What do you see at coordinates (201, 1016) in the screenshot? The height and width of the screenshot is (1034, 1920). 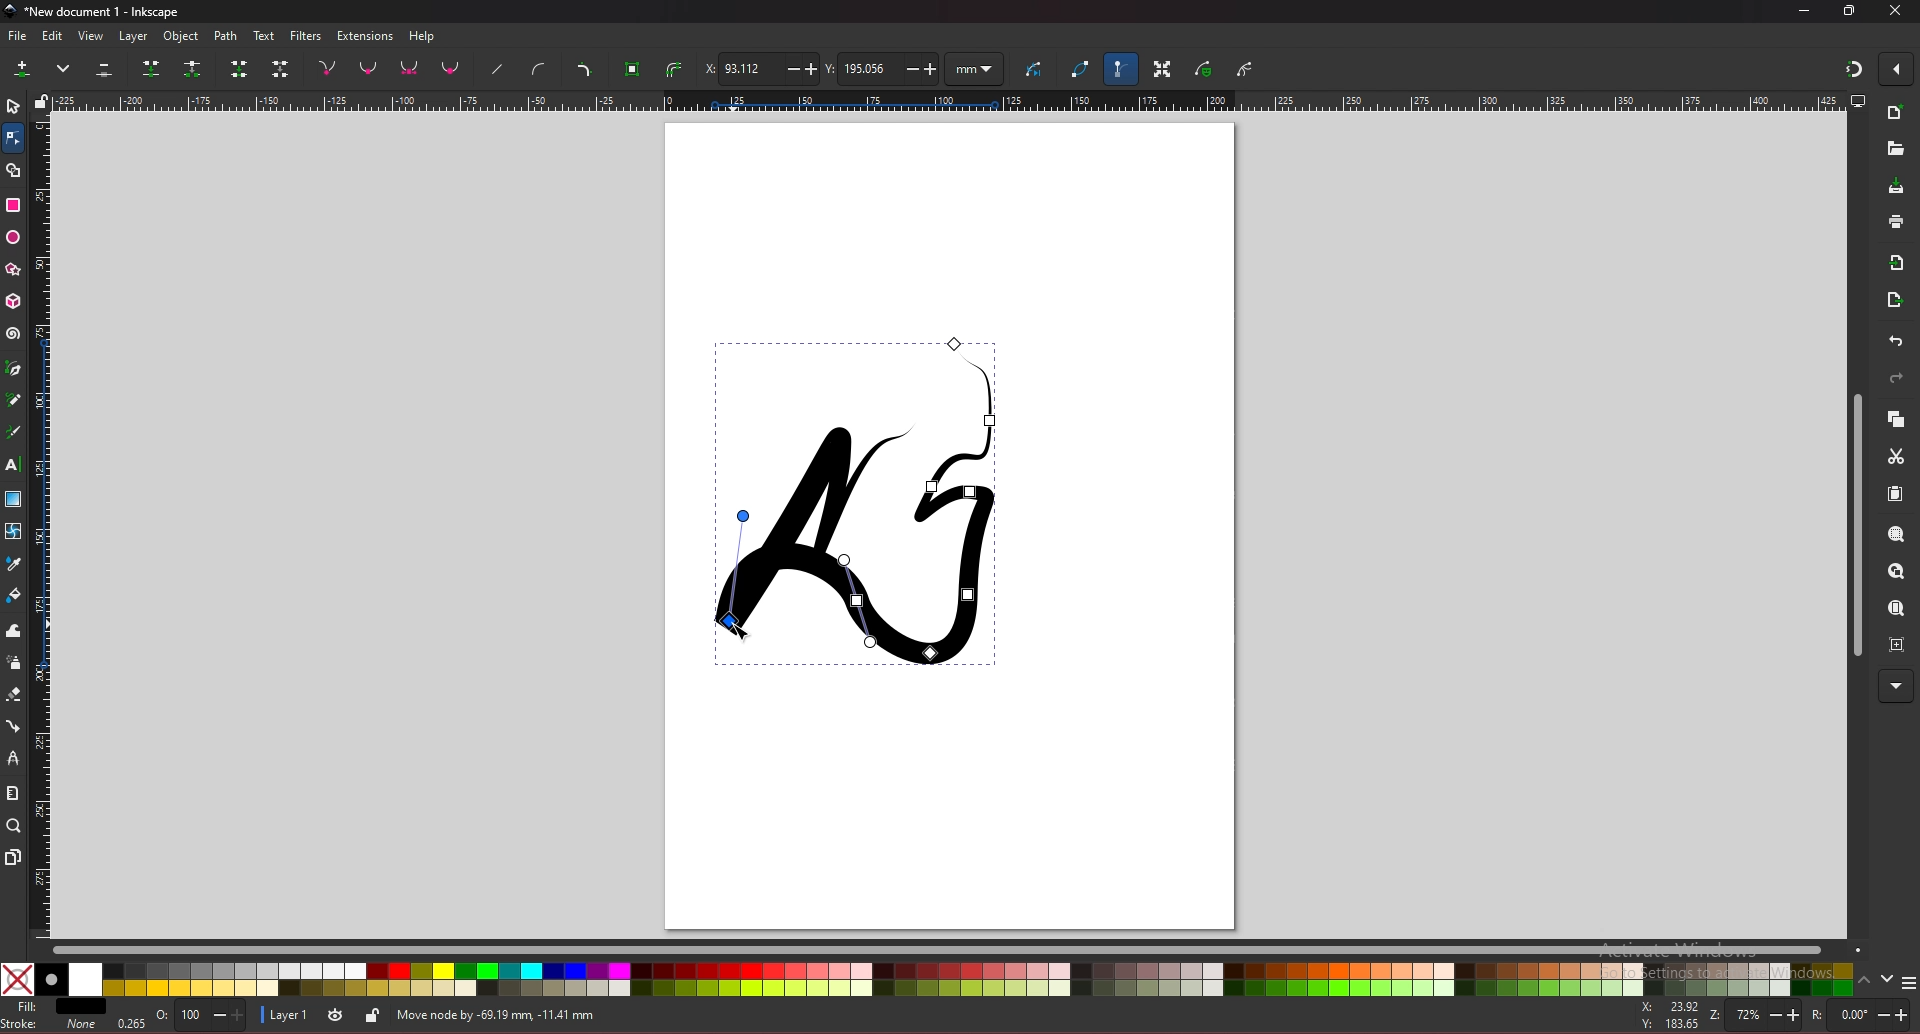 I see `opacity` at bounding box center [201, 1016].